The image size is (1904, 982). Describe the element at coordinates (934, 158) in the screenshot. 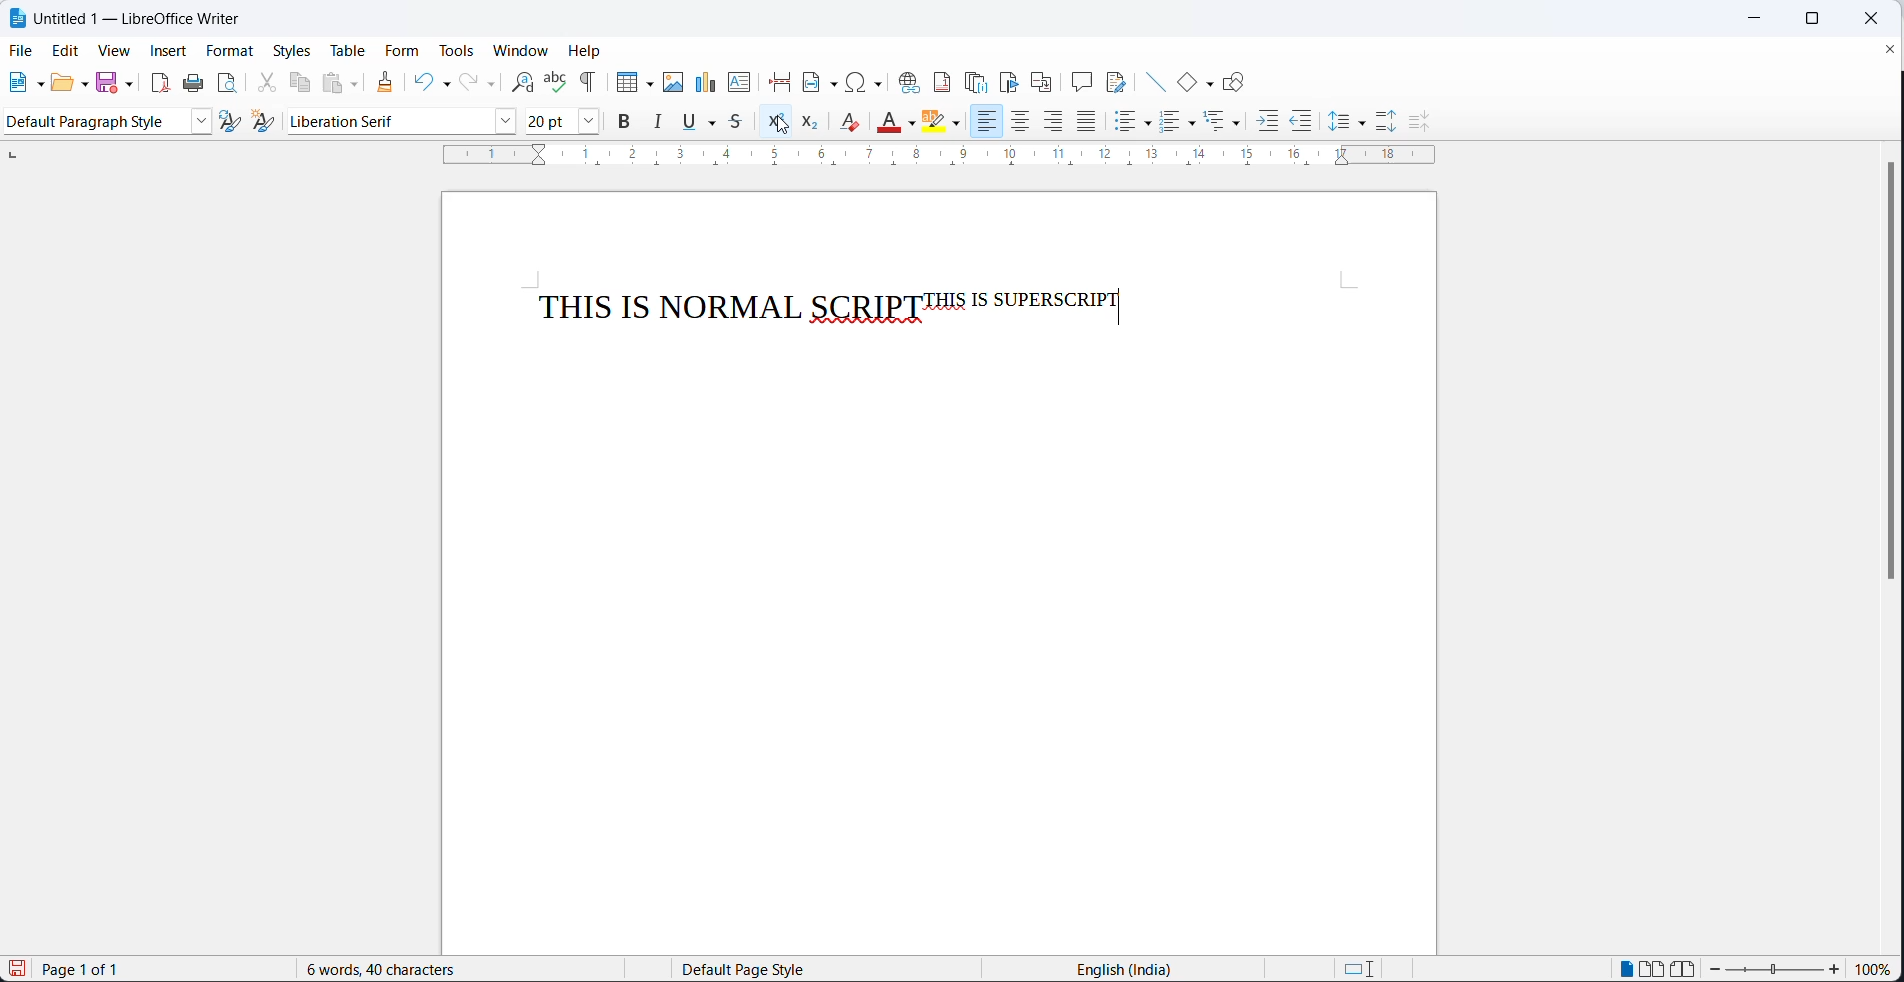

I see `ruler` at that location.